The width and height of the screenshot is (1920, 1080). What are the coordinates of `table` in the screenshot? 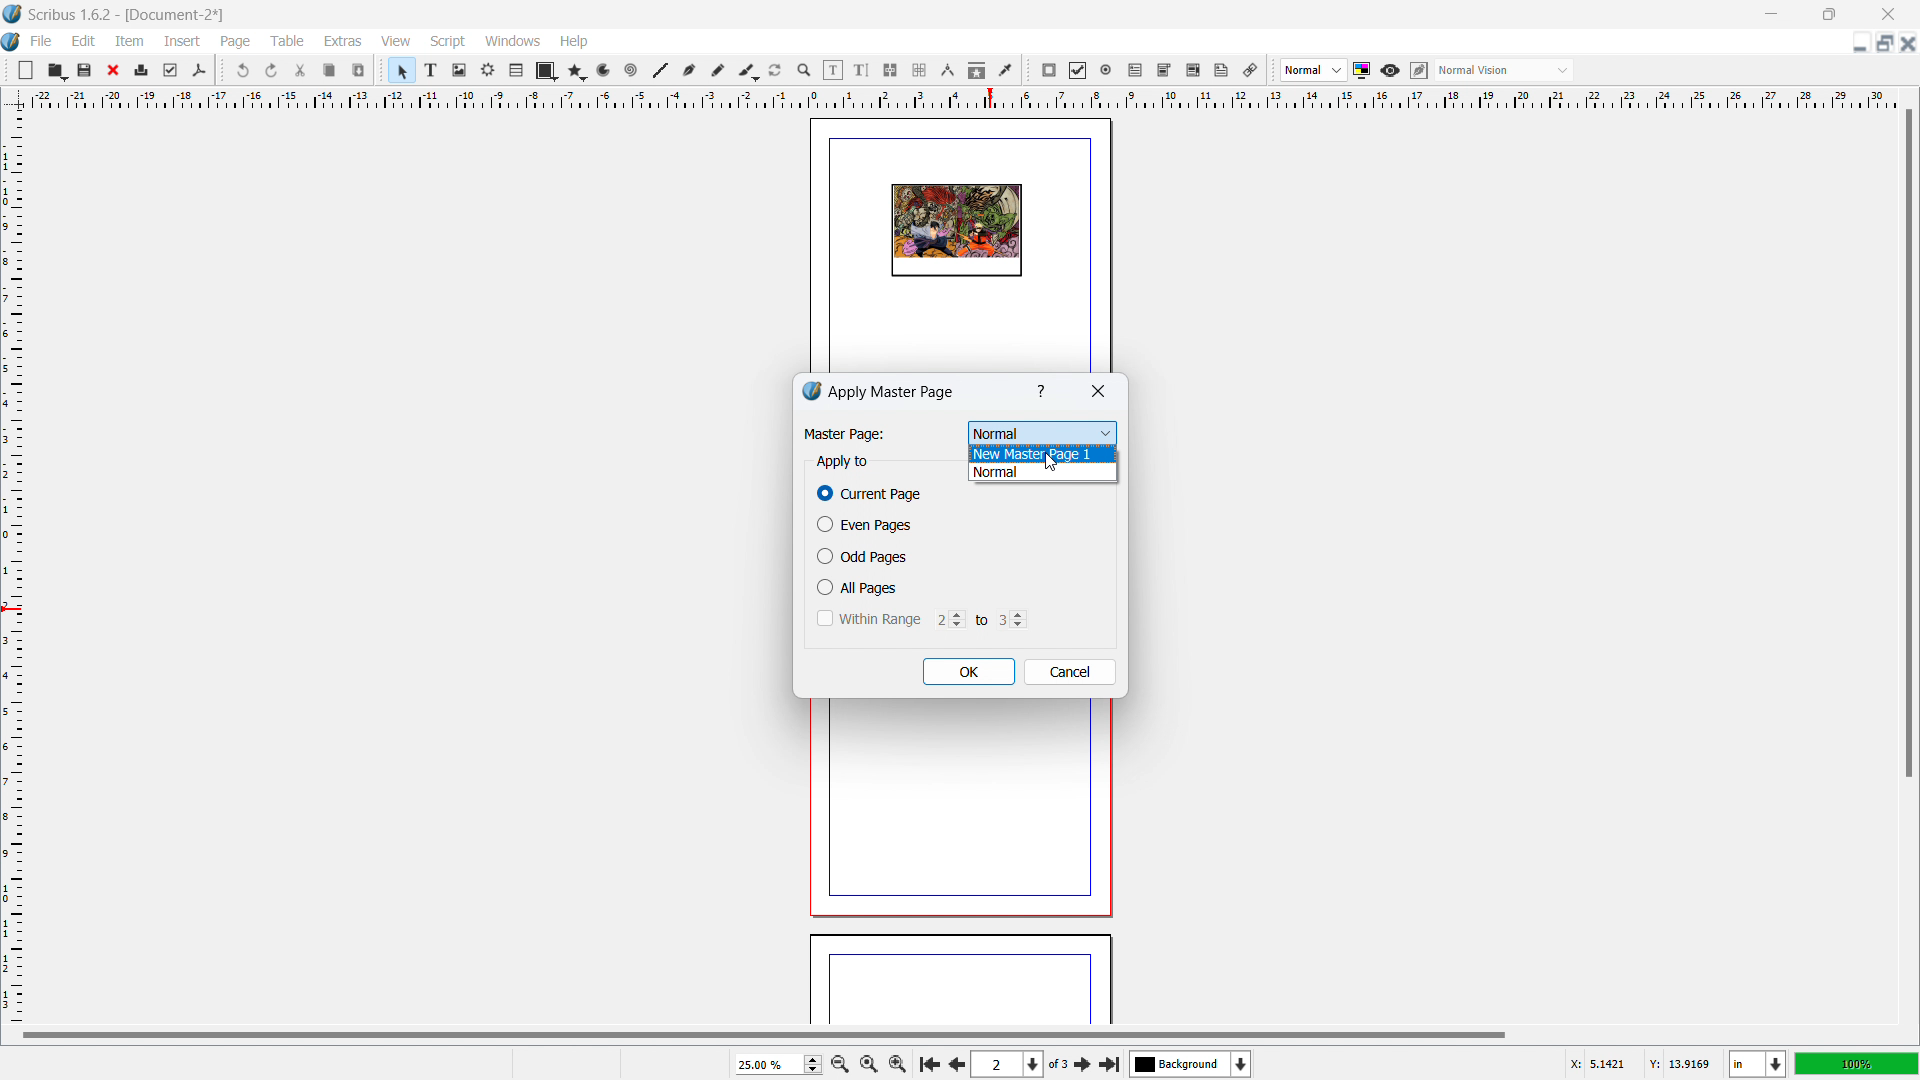 It's located at (517, 71).